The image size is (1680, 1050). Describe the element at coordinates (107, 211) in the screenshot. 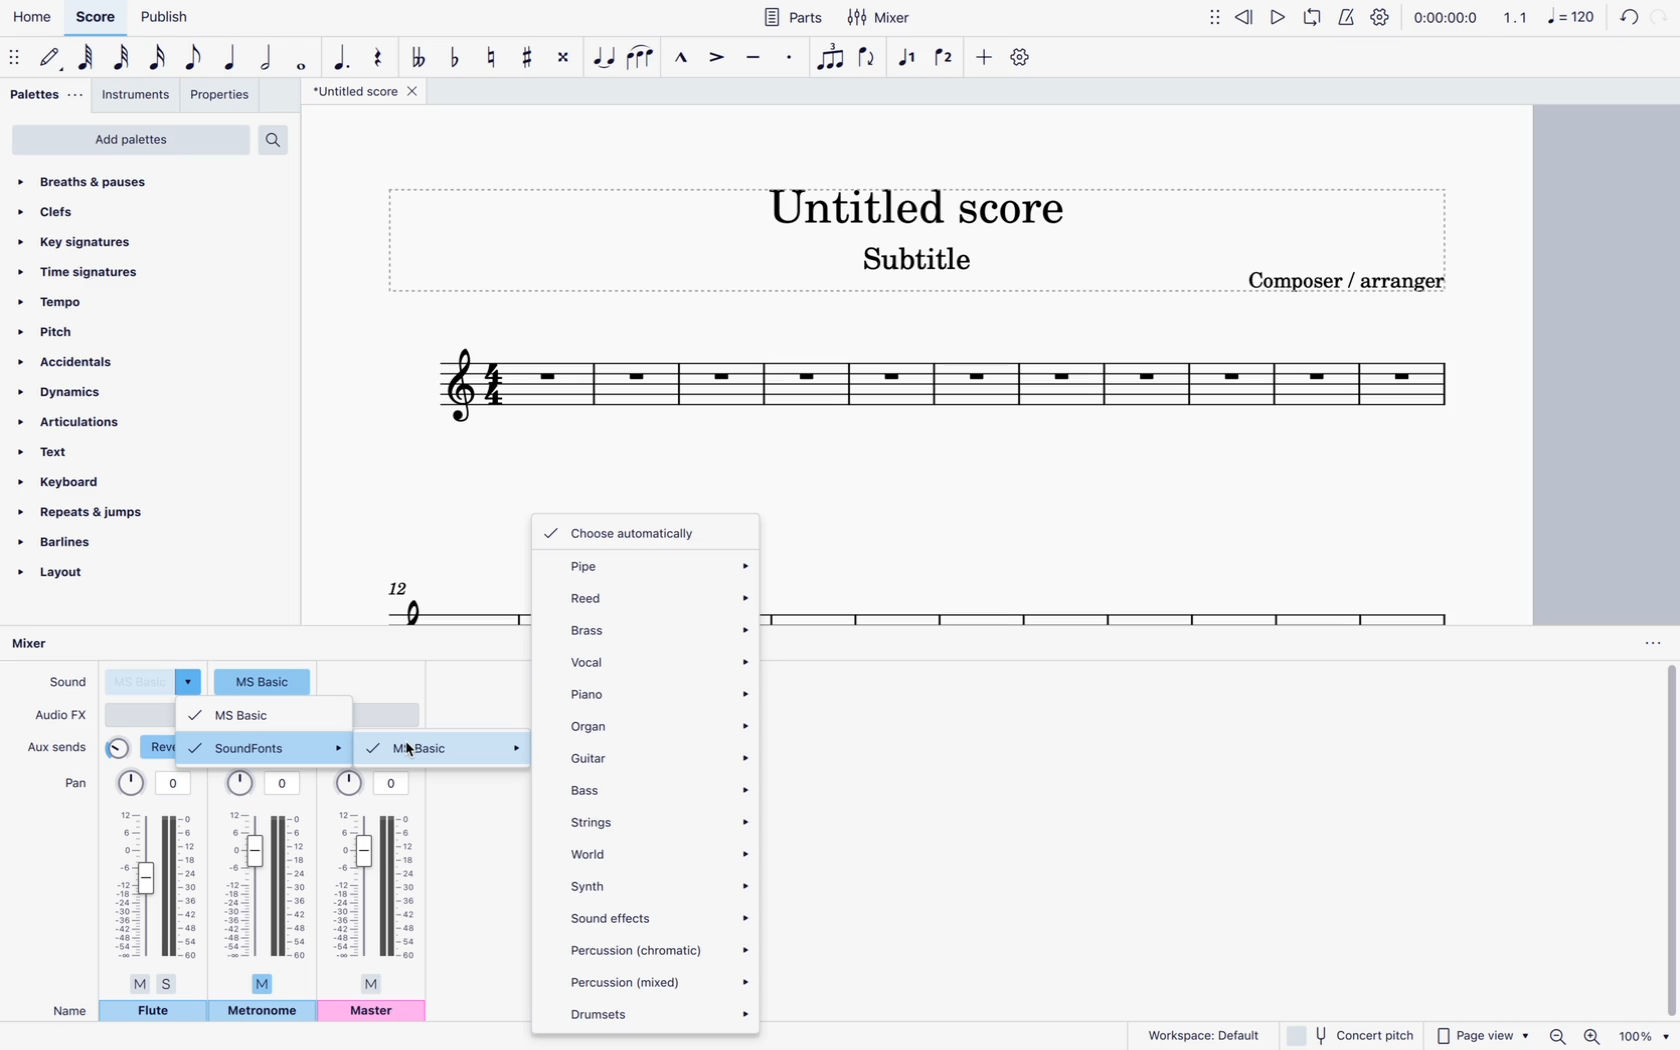

I see `clefs` at that location.